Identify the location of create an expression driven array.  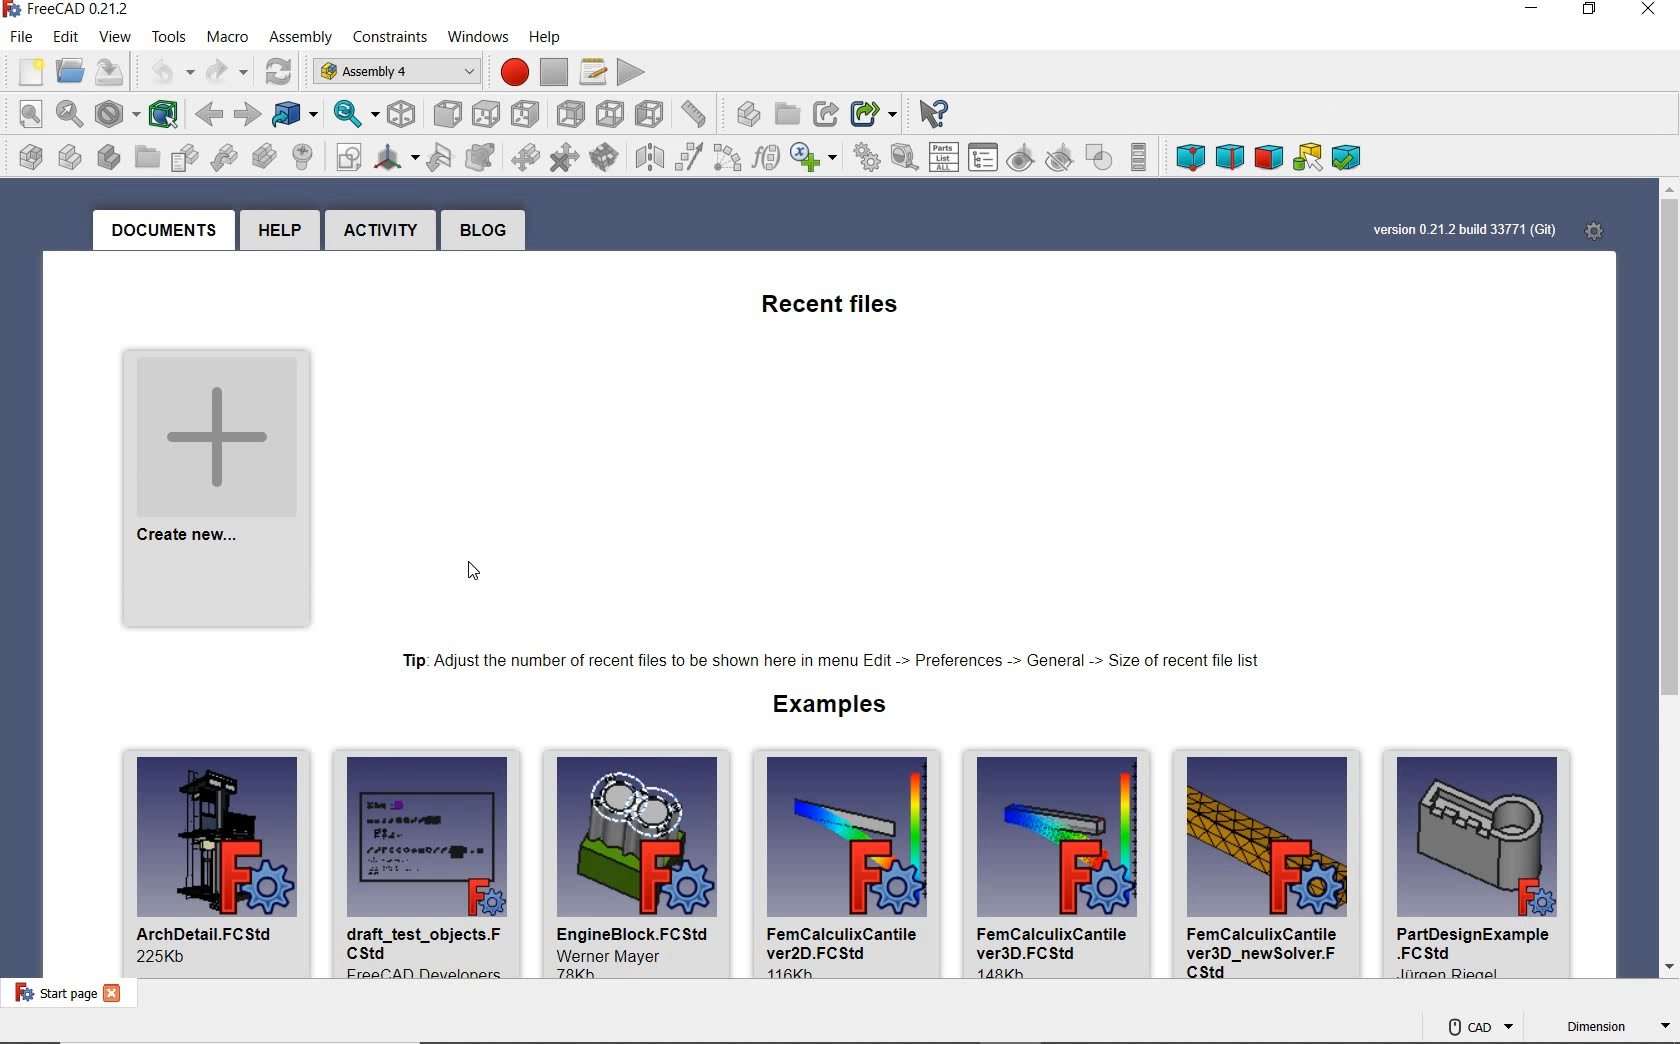
(730, 157).